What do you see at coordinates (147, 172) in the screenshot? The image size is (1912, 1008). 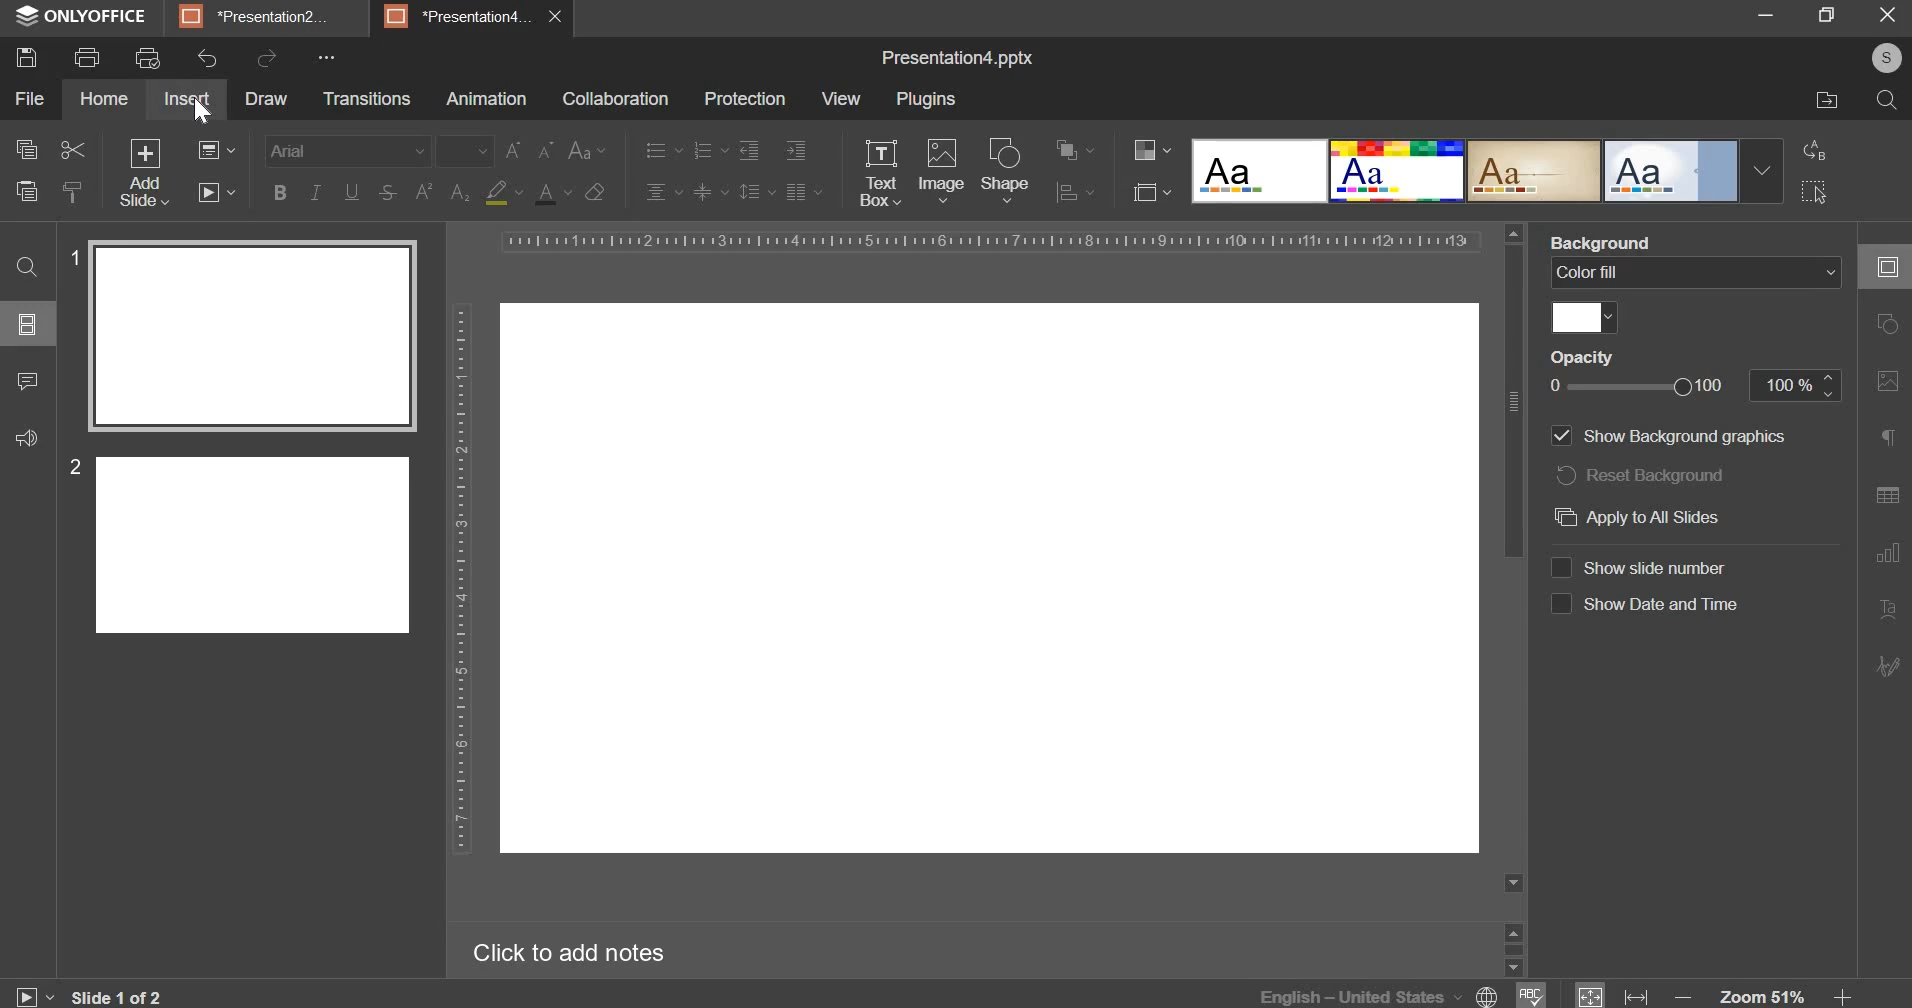 I see `add new slide` at bounding box center [147, 172].